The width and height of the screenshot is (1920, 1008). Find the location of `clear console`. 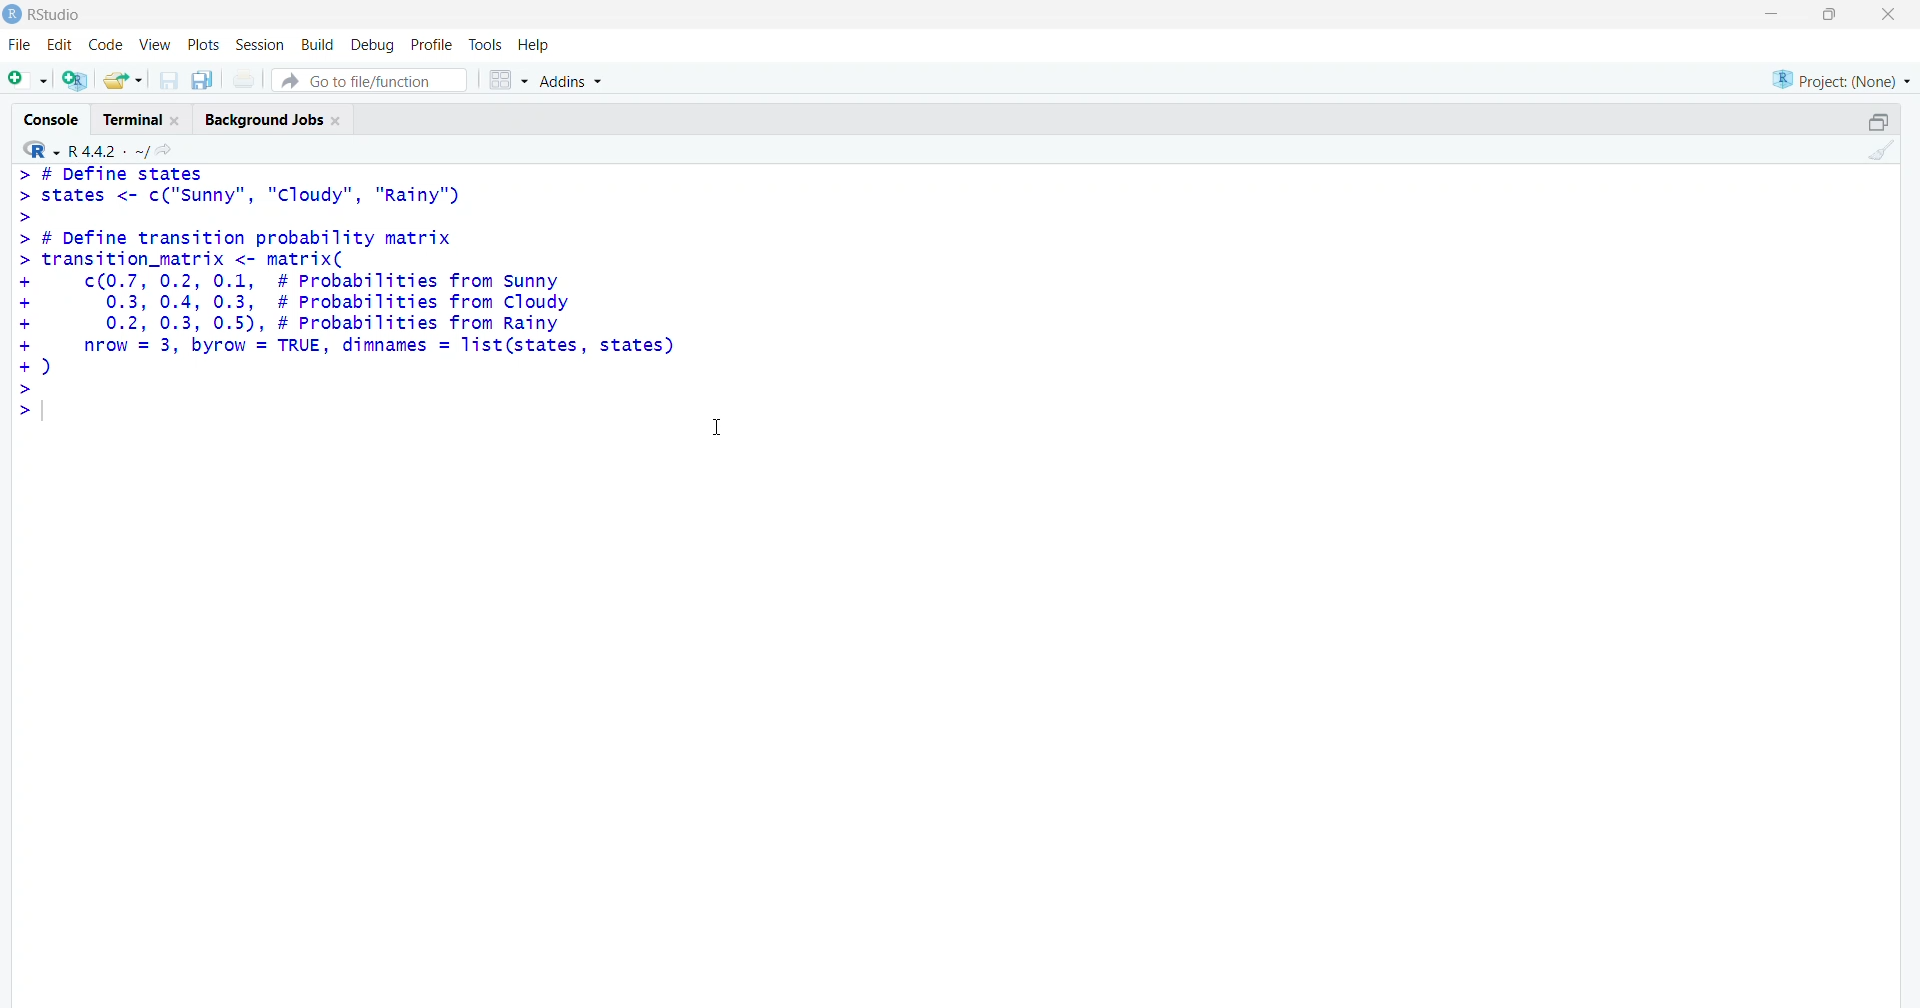

clear console is located at coordinates (1882, 151).